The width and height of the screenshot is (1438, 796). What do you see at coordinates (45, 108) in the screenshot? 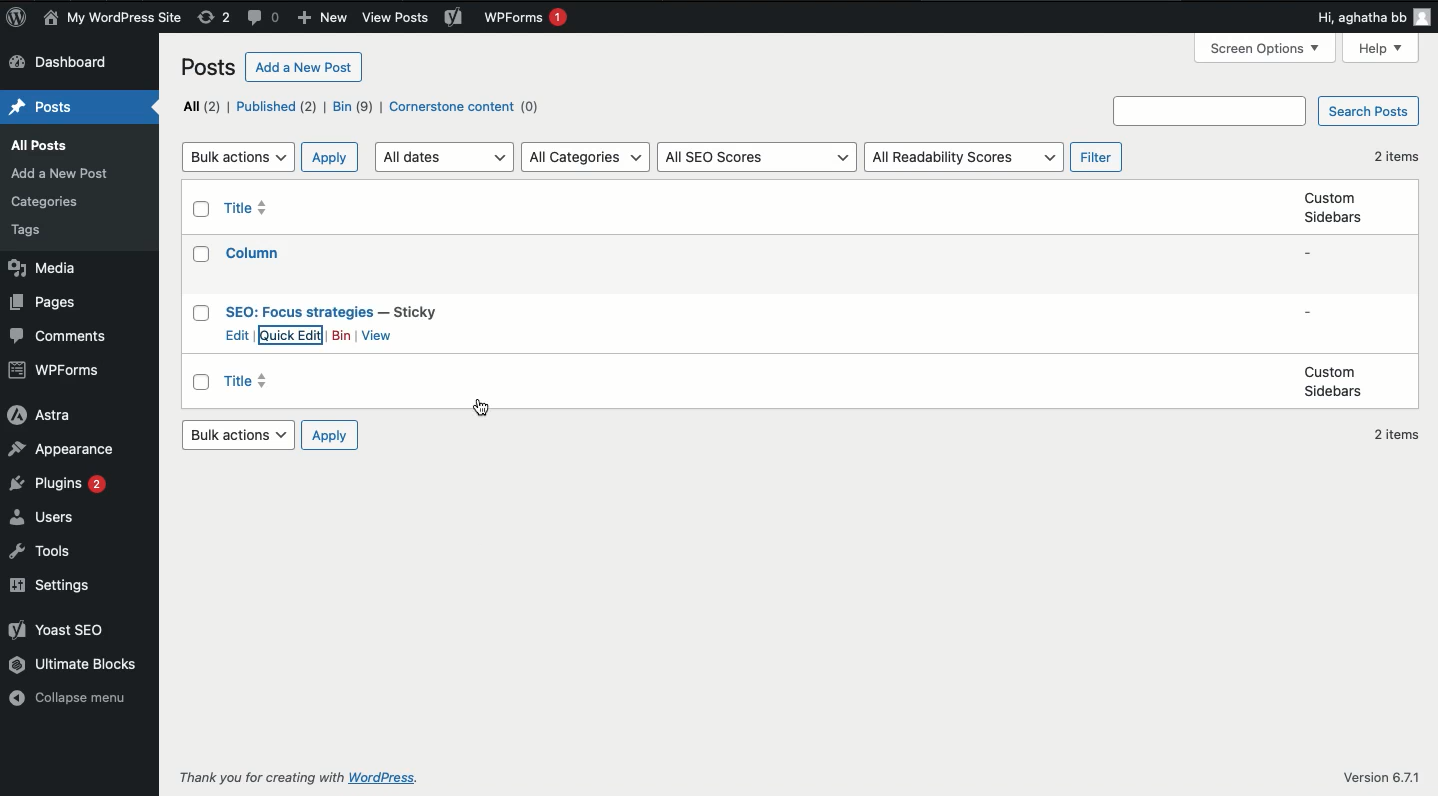
I see `Posts` at bounding box center [45, 108].